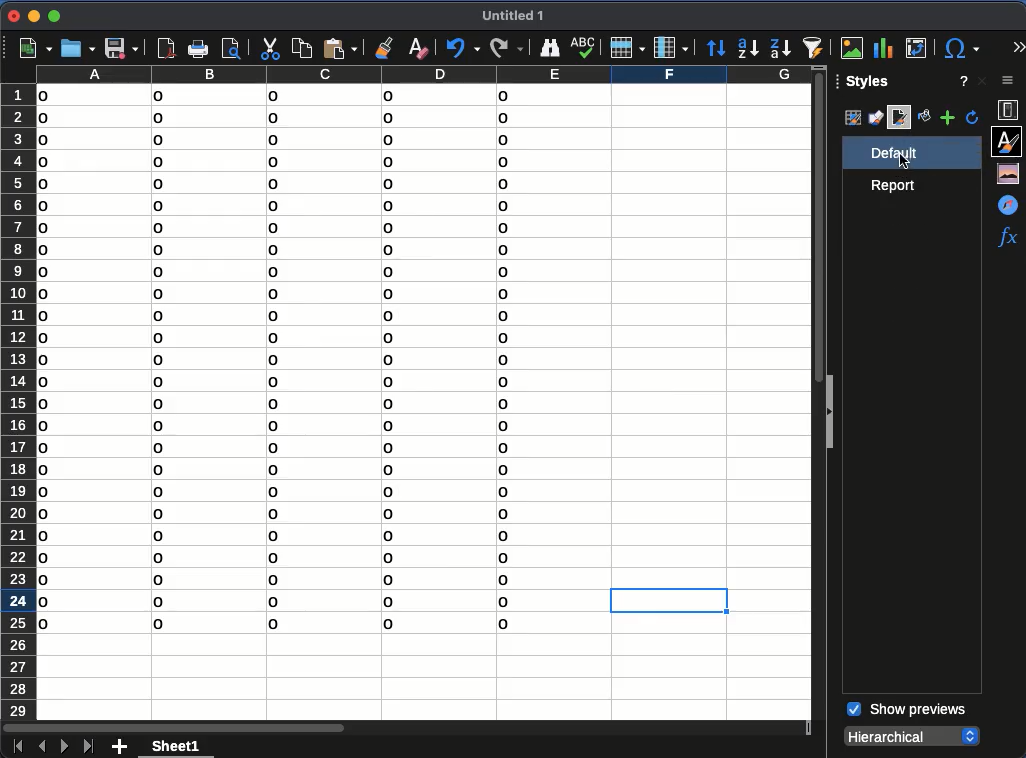 This screenshot has height=758, width=1026. What do you see at coordinates (1009, 82) in the screenshot?
I see `sidebar` at bounding box center [1009, 82].